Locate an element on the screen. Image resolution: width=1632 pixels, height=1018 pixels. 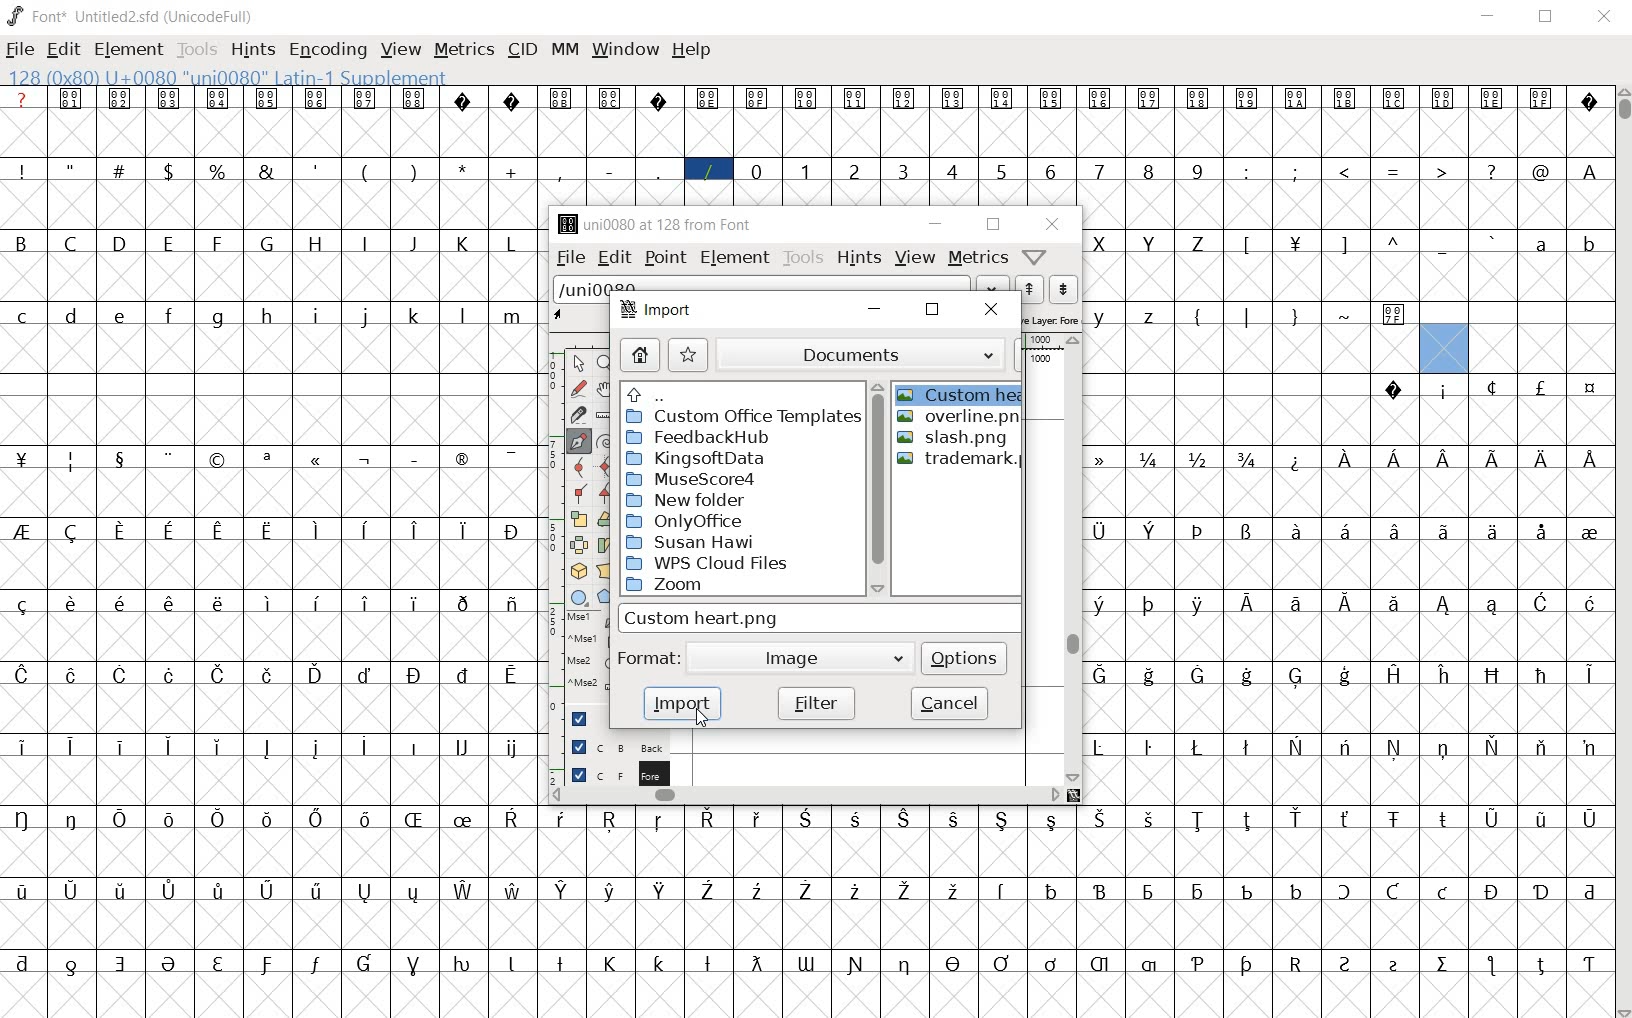
glyph is located at coordinates (510, 244).